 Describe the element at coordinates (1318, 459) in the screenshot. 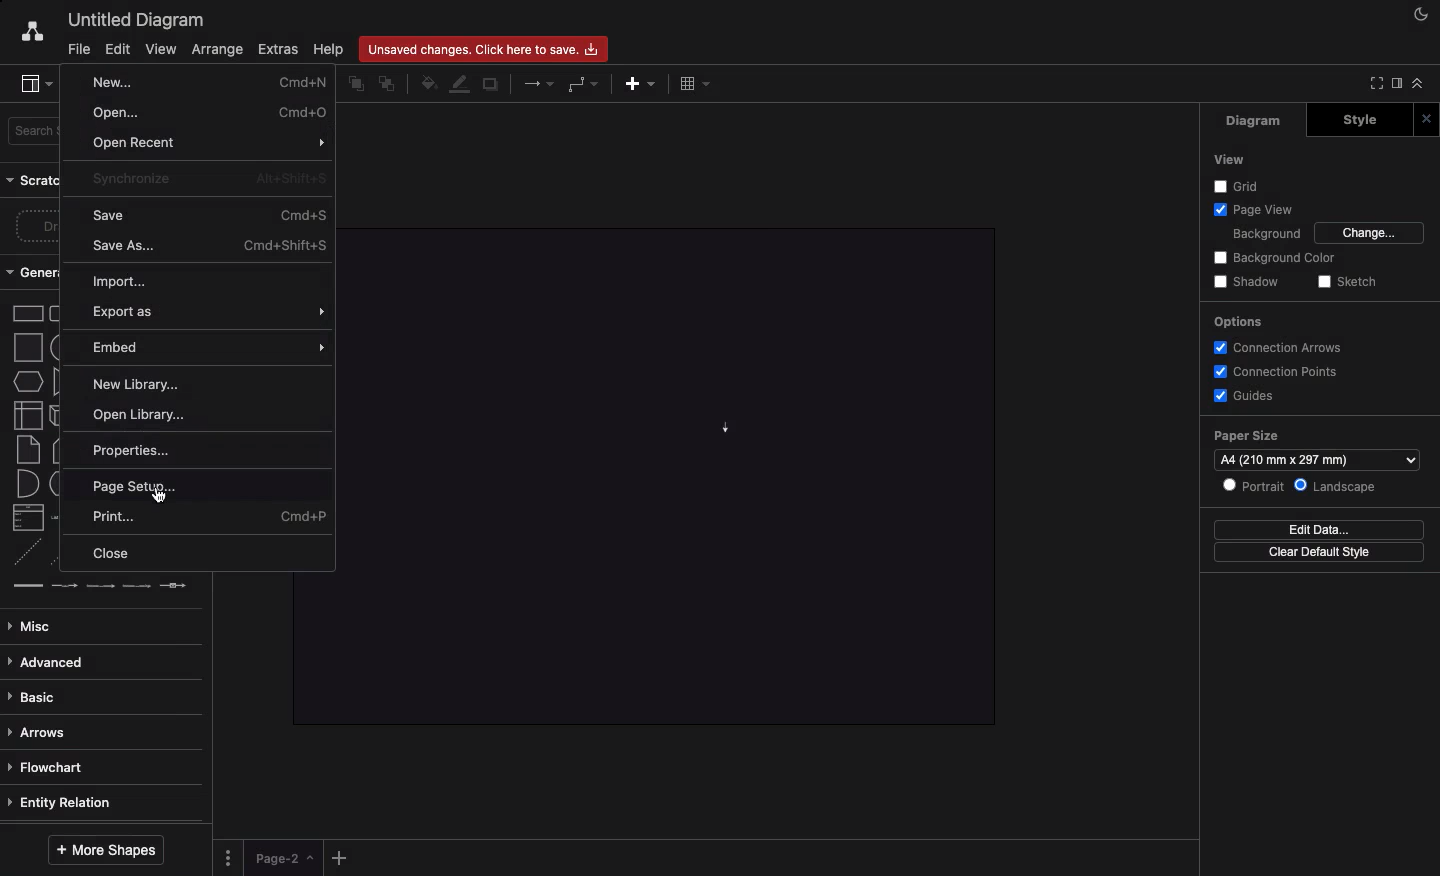

I see `A4 (210 mm x 297 mm)` at that location.